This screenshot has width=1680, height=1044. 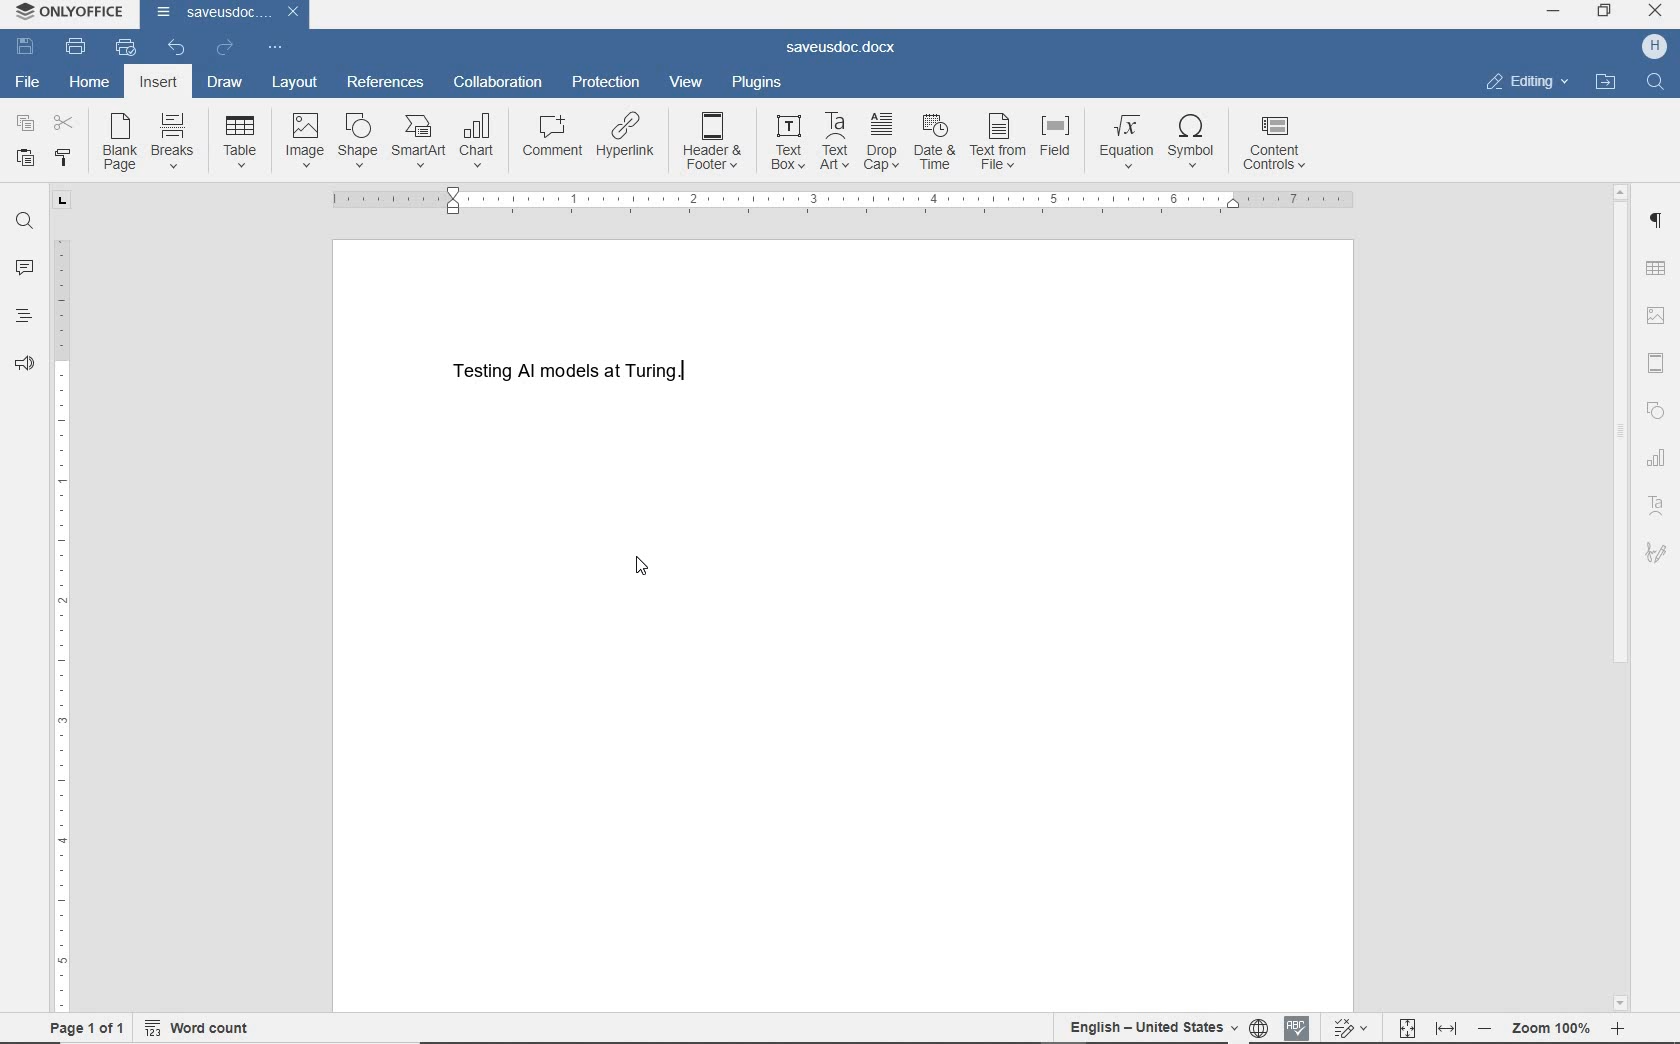 What do you see at coordinates (225, 82) in the screenshot?
I see `draw` at bounding box center [225, 82].